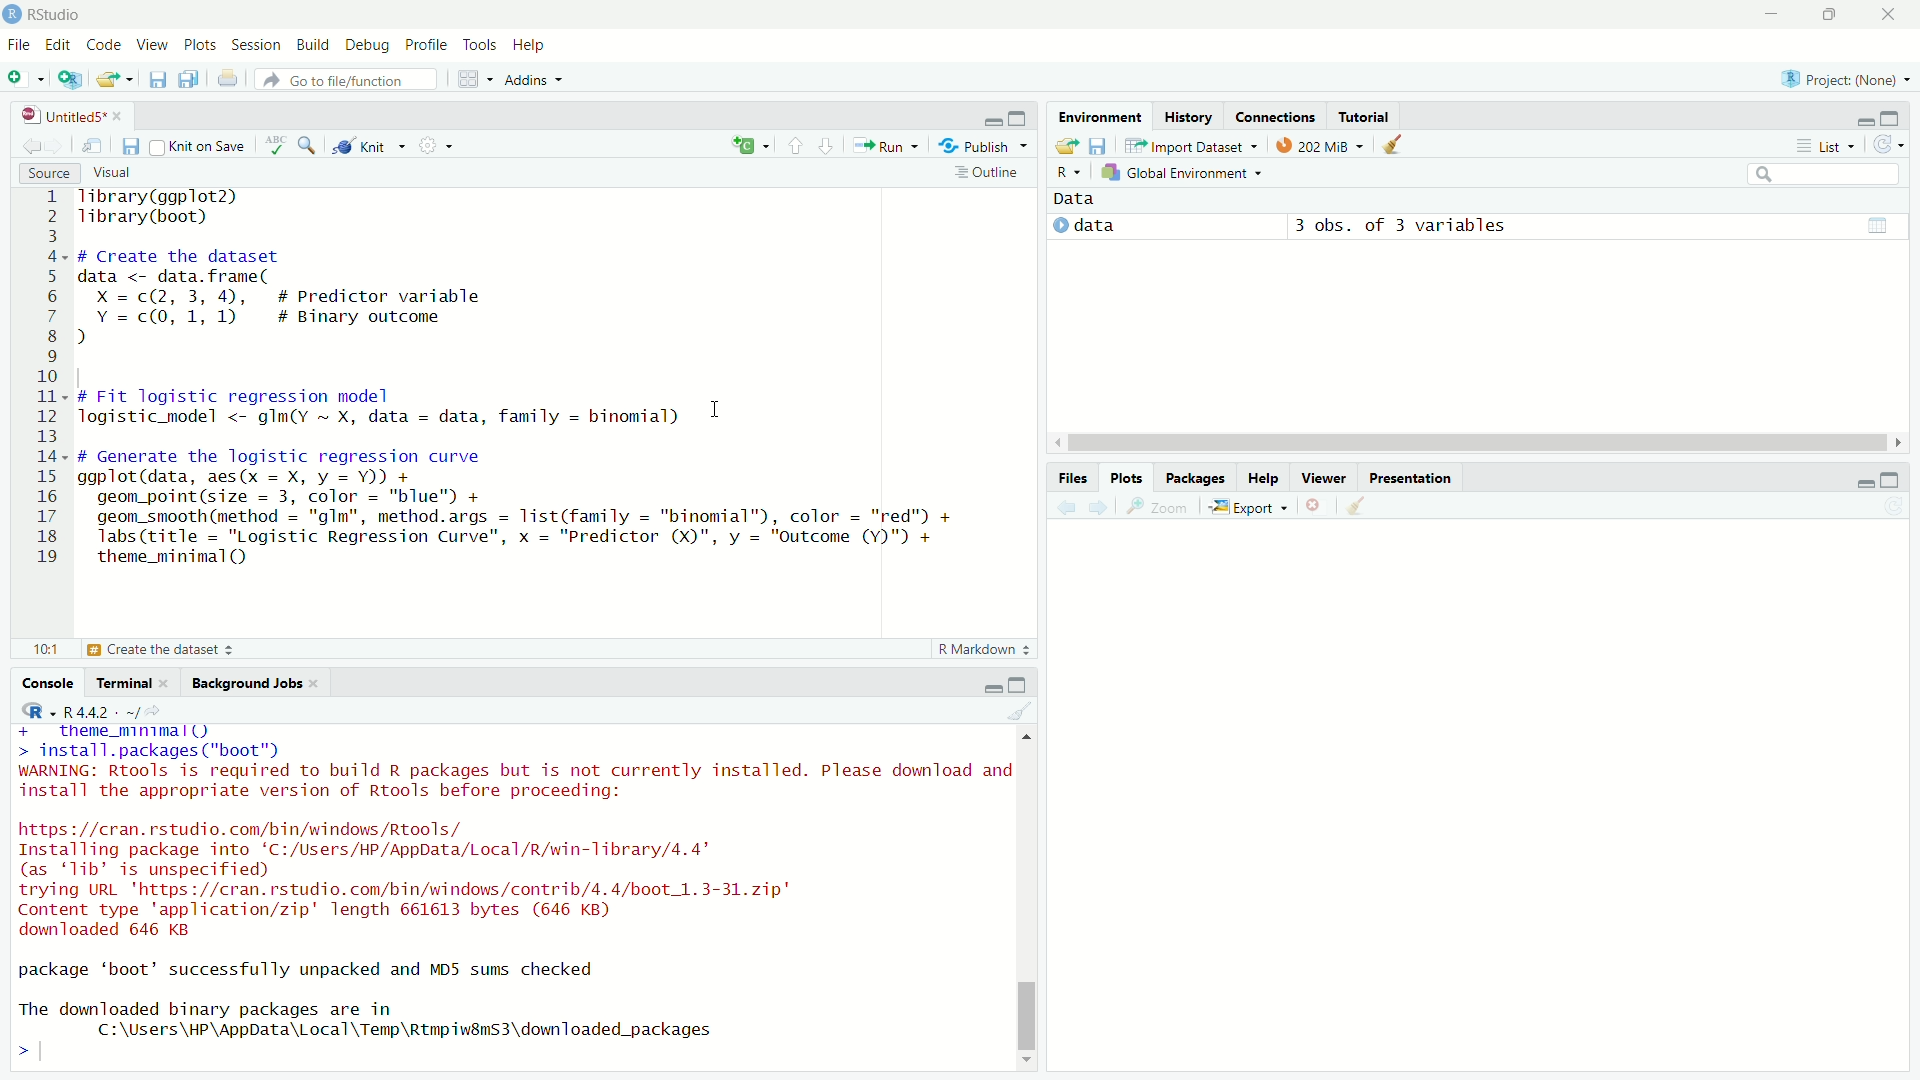  Describe the element at coordinates (827, 146) in the screenshot. I see `Go to next section/chunk` at that location.